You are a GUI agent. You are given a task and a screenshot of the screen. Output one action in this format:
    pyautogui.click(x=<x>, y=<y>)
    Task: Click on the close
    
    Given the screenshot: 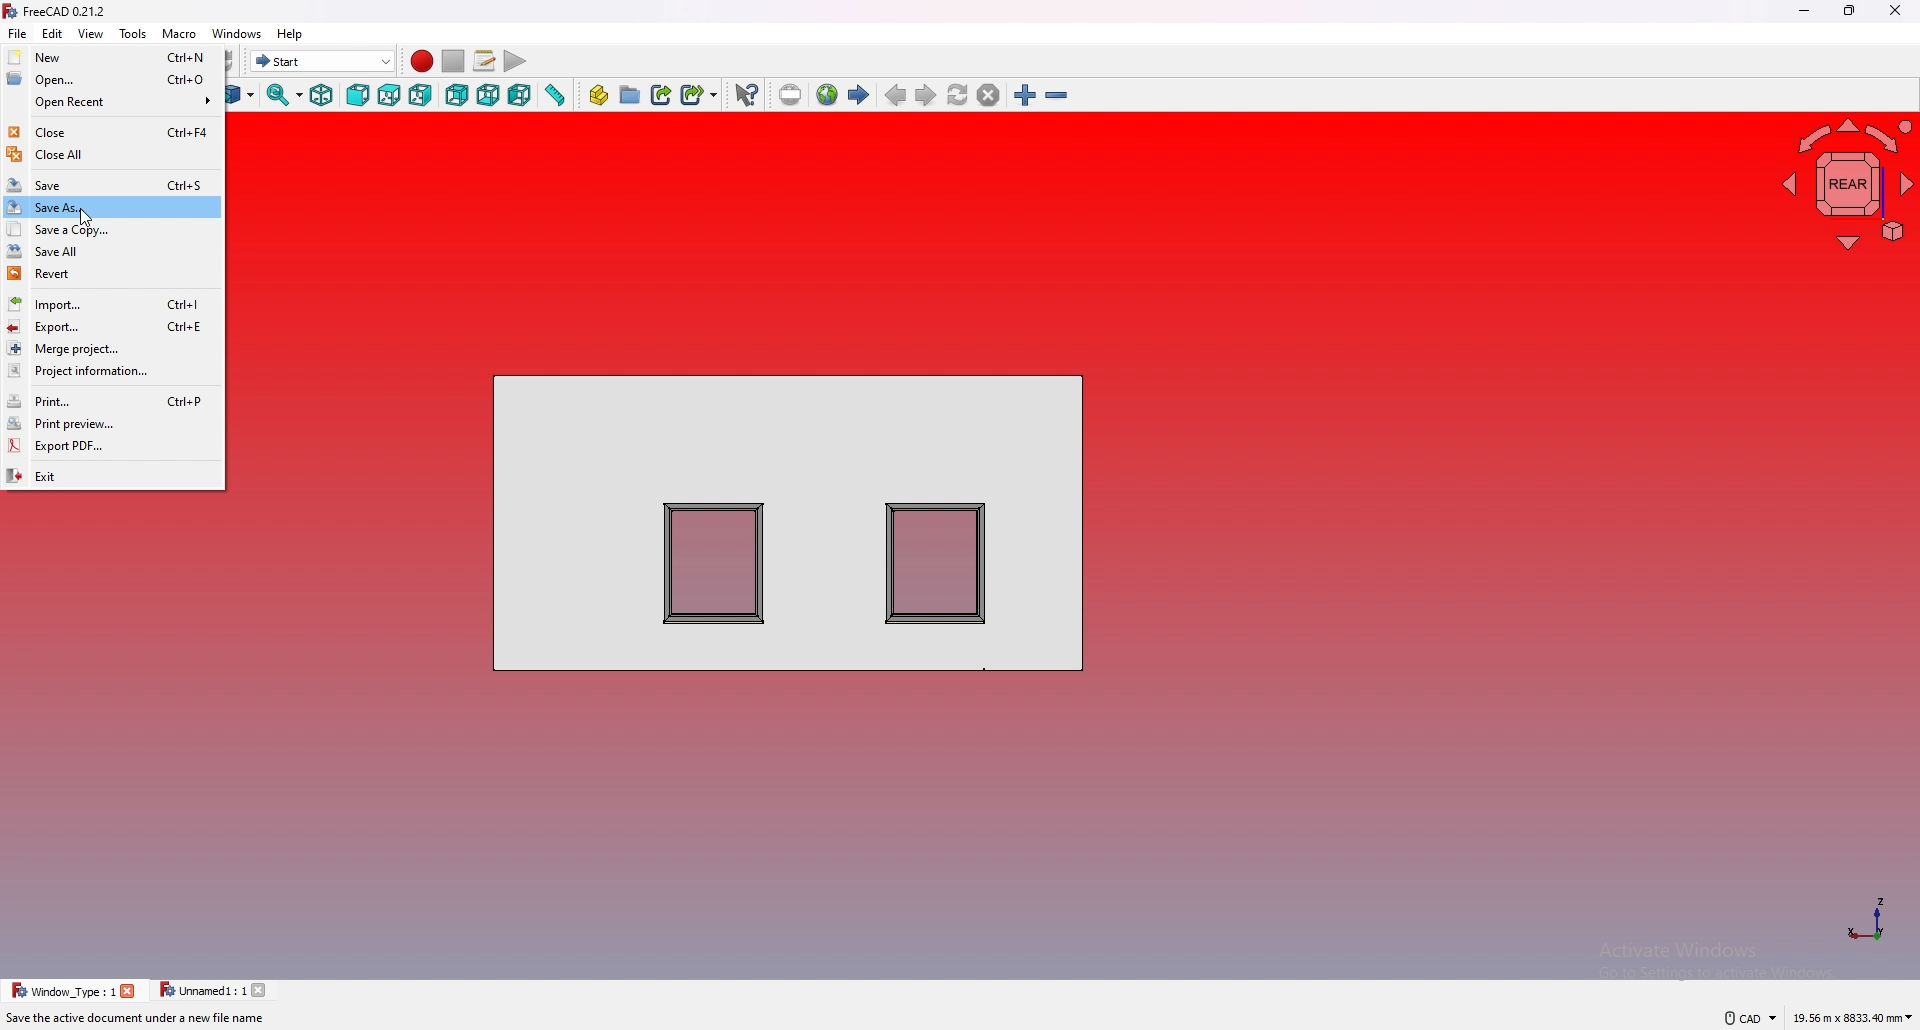 What is the action you would take?
    pyautogui.click(x=129, y=991)
    